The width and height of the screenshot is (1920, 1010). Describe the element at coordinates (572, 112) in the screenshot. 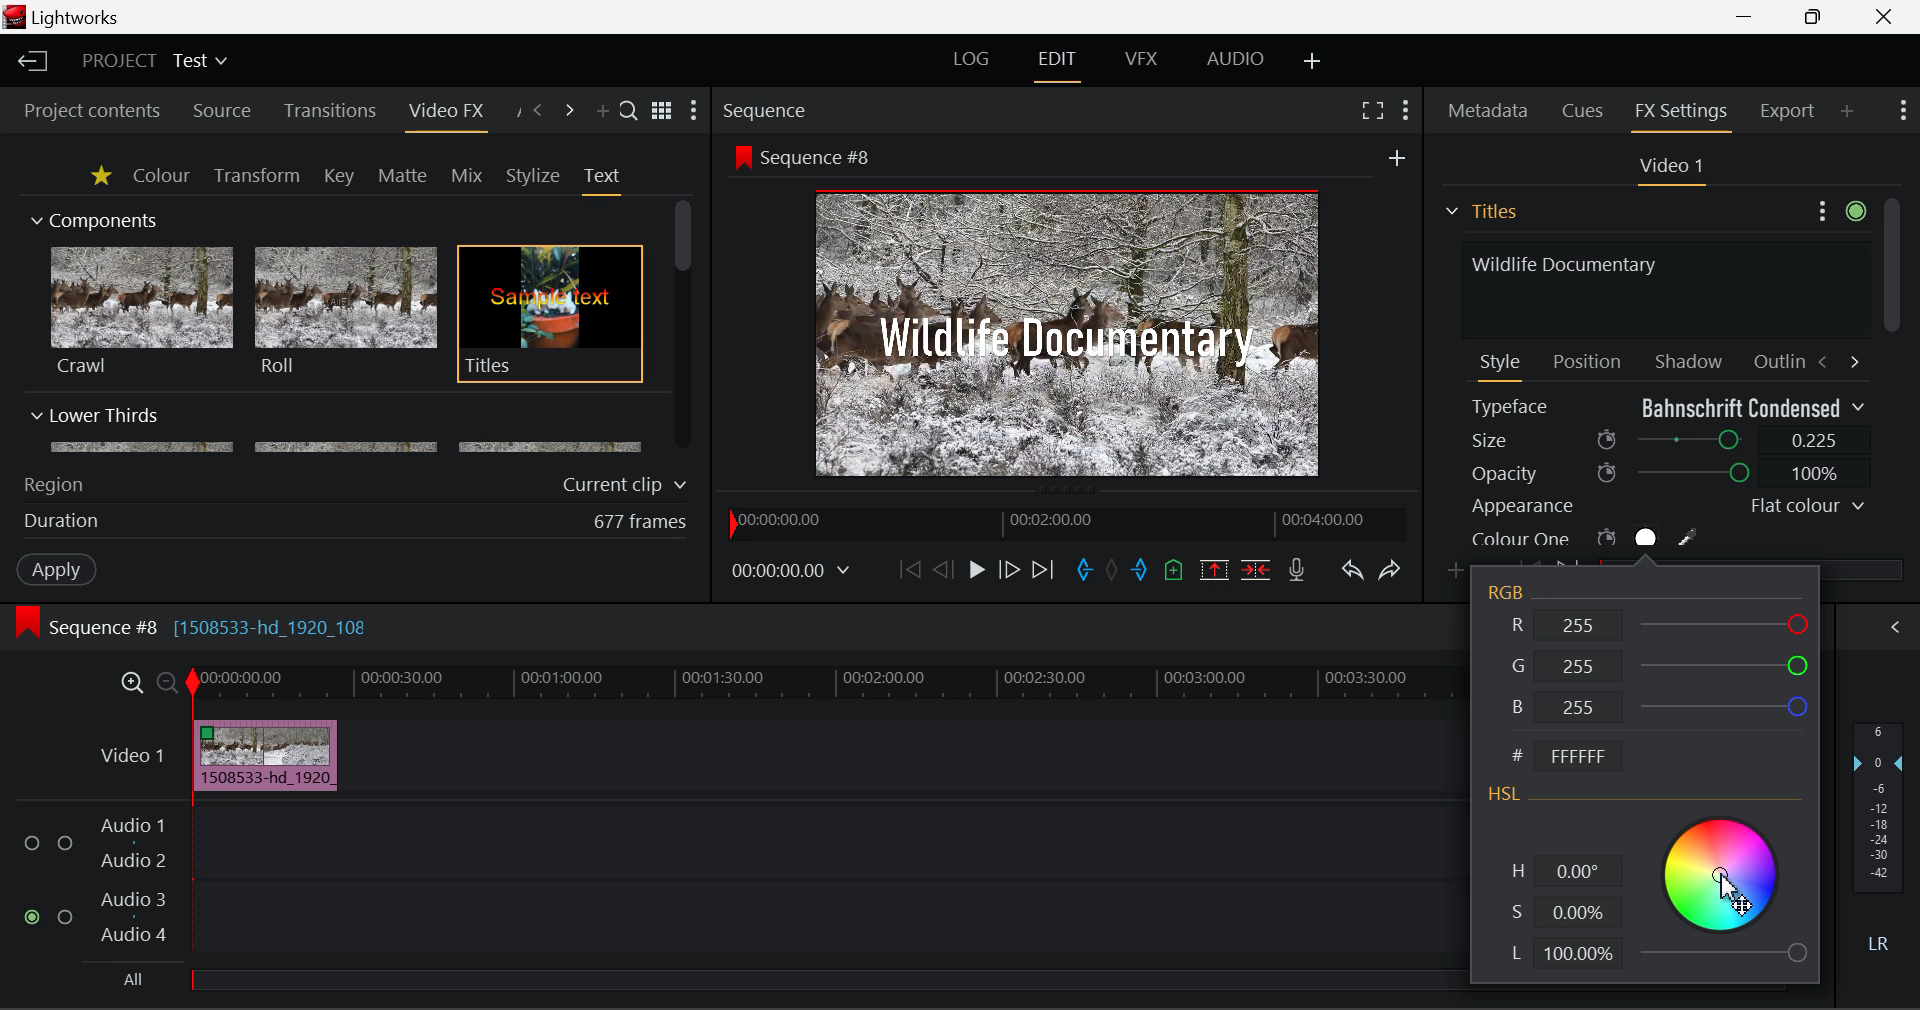

I see `Next Panel` at that location.